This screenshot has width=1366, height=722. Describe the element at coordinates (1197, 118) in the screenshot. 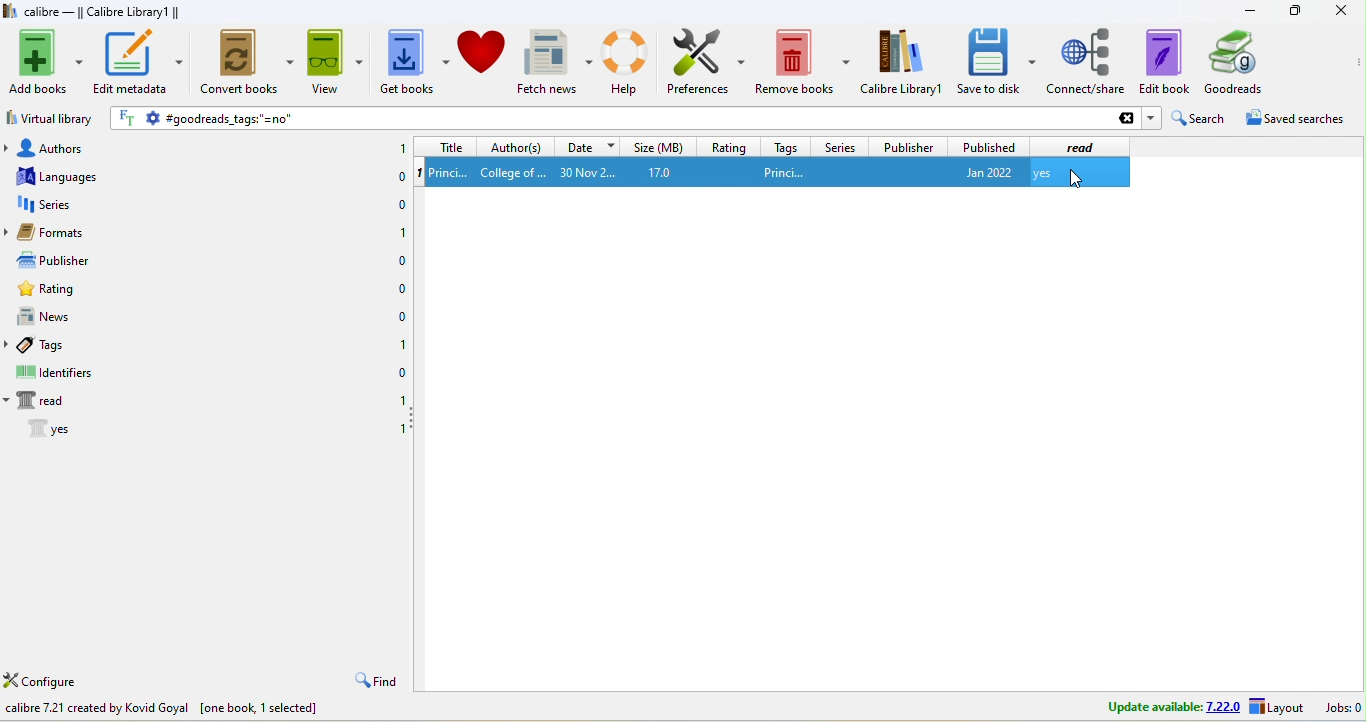

I see `search` at that location.